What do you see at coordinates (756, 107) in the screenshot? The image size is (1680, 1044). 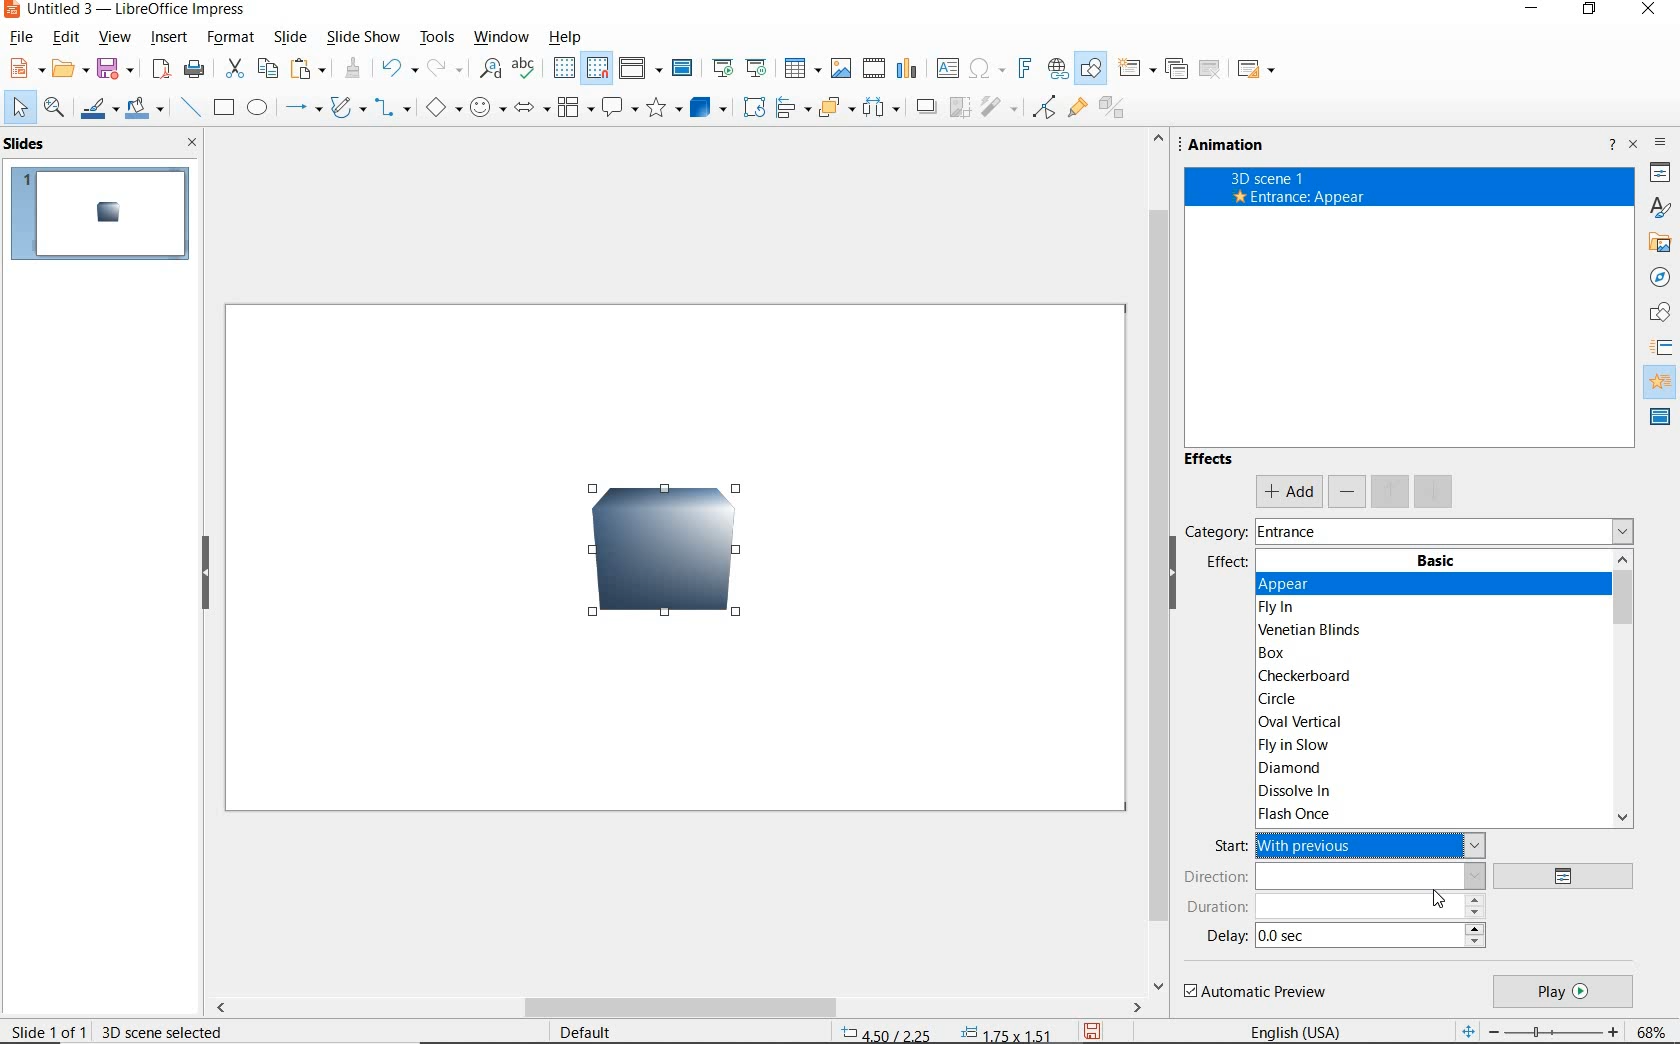 I see `rotate` at bounding box center [756, 107].